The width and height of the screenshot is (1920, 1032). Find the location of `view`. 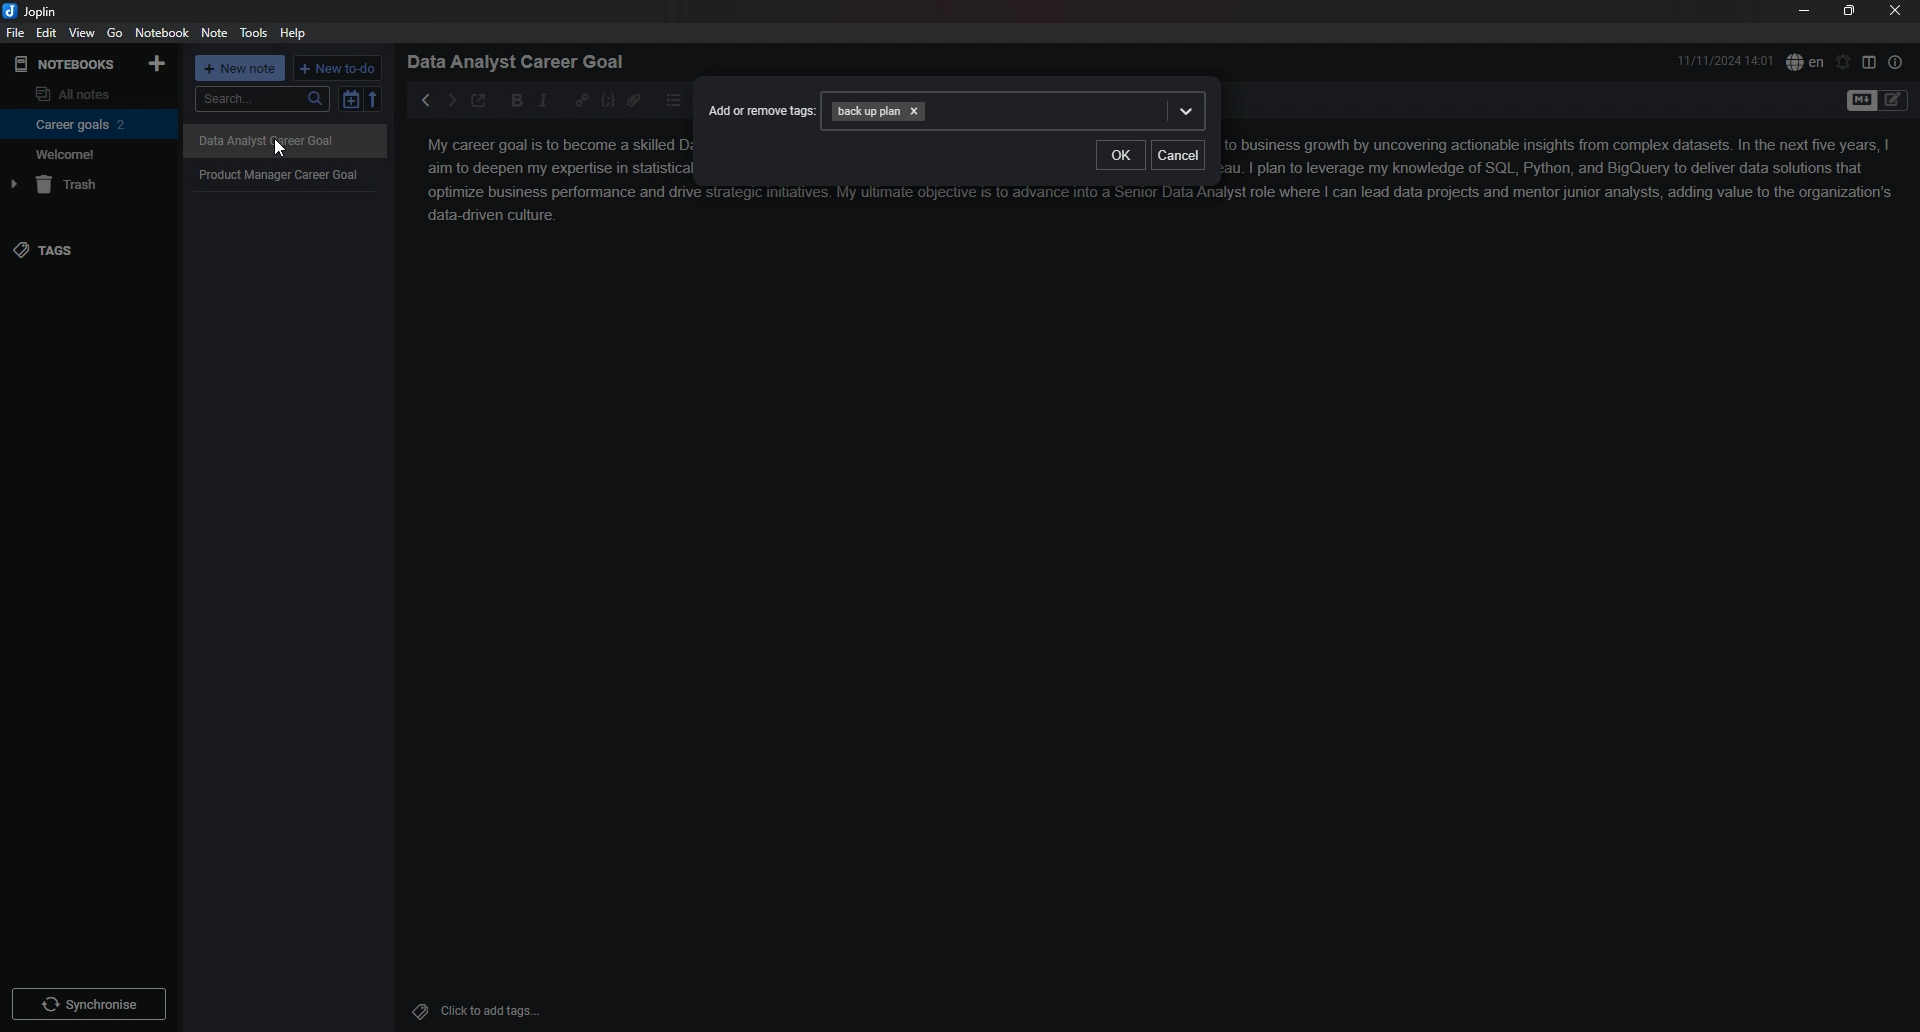

view is located at coordinates (82, 33).